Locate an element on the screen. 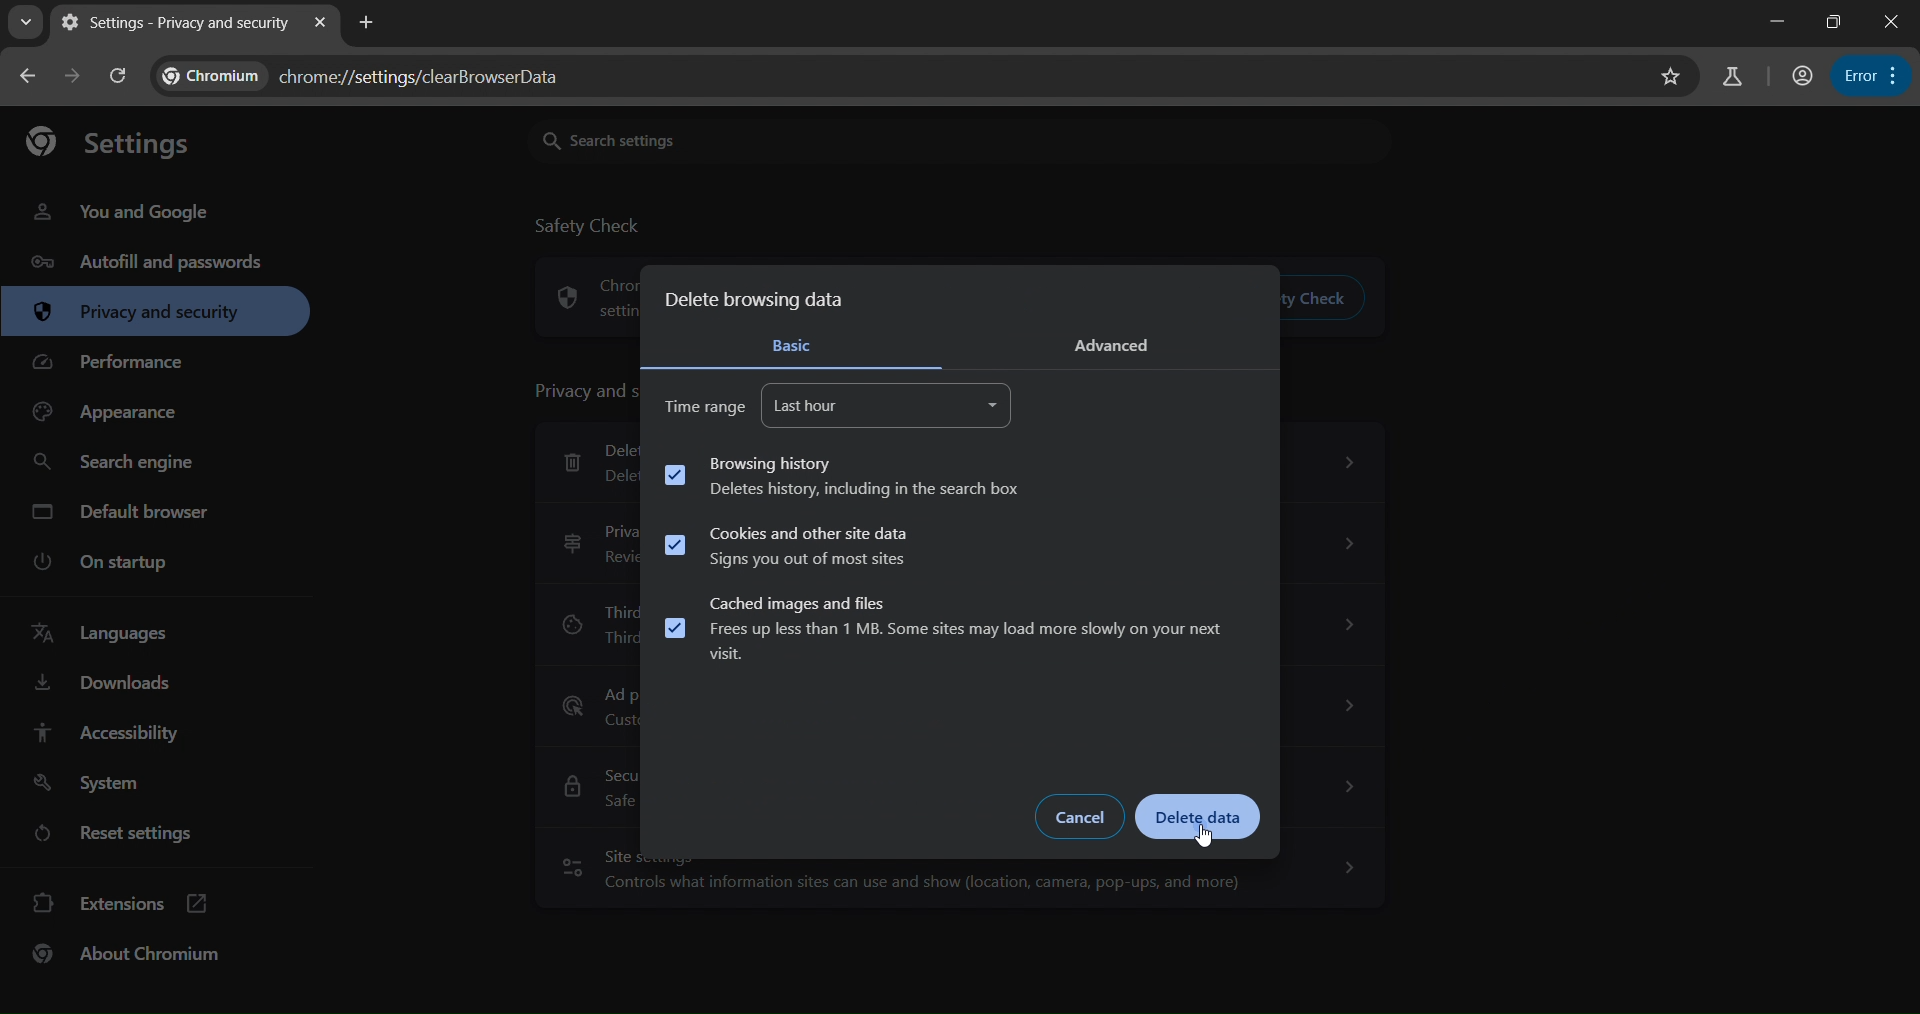  downloads is located at coordinates (101, 684).